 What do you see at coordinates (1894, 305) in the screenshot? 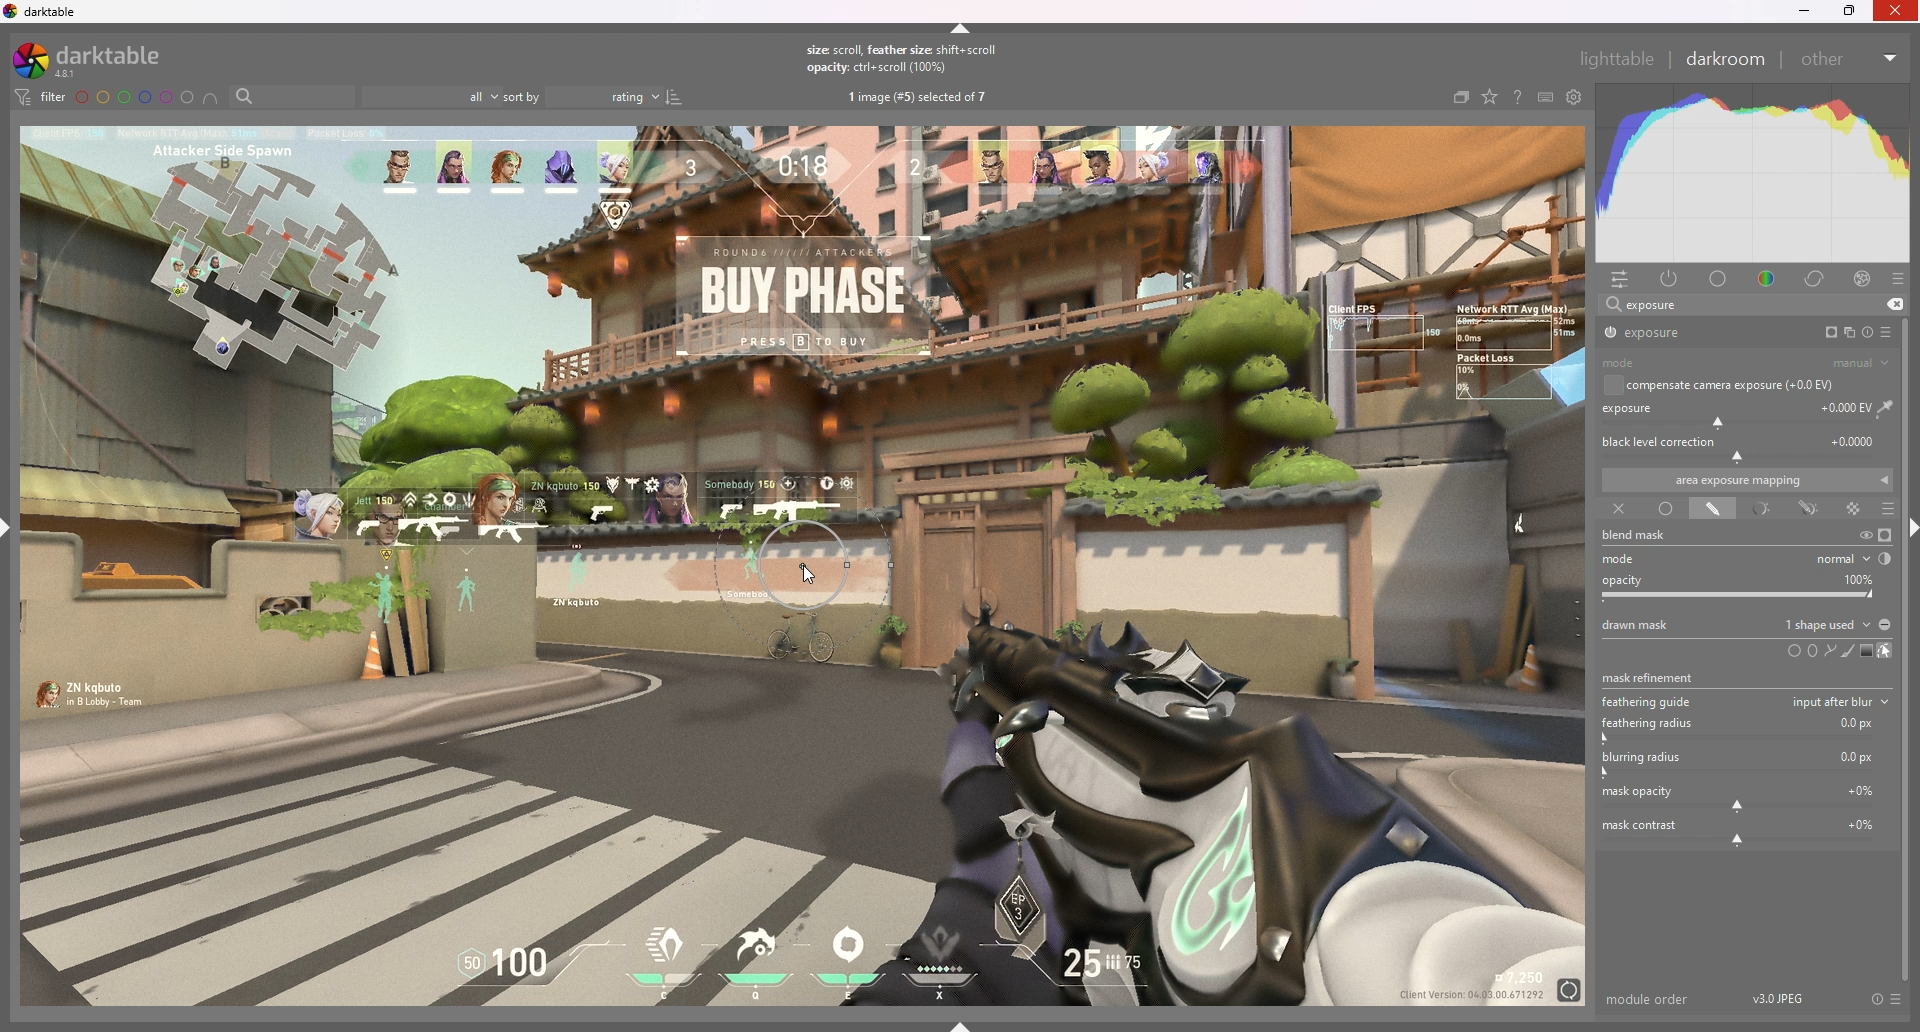
I see `remove` at bounding box center [1894, 305].